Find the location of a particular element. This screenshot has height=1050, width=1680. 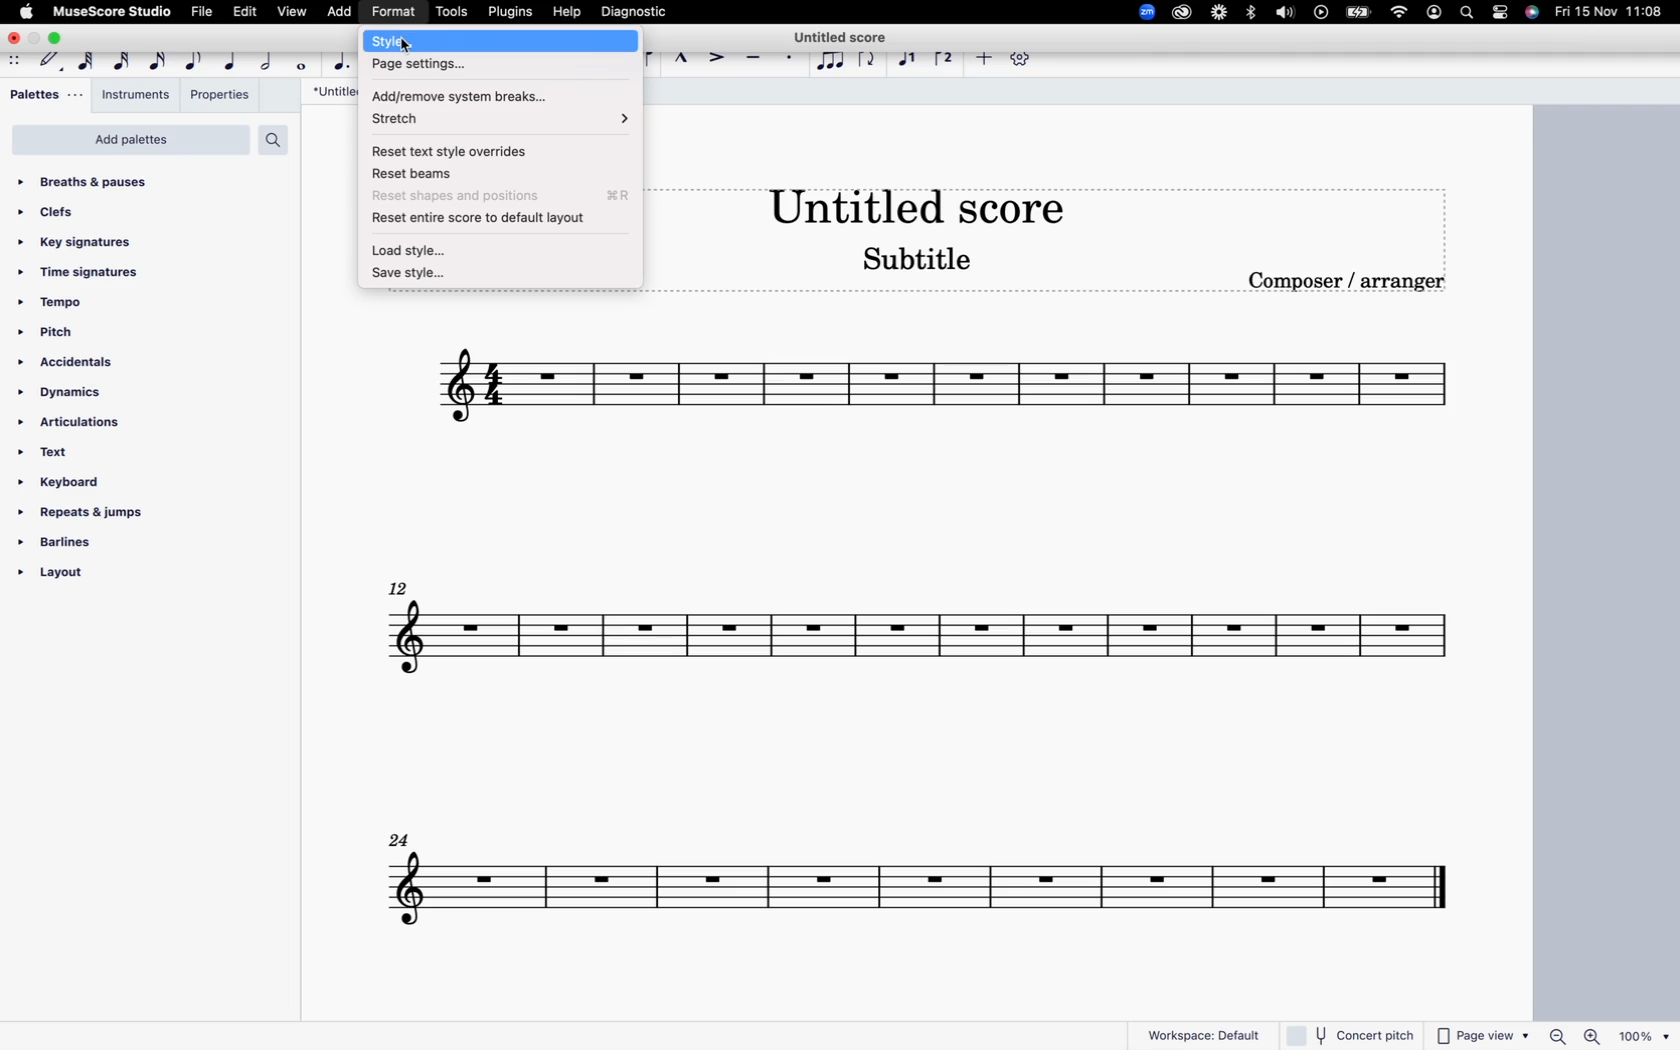

tenuto is located at coordinates (754, 60).